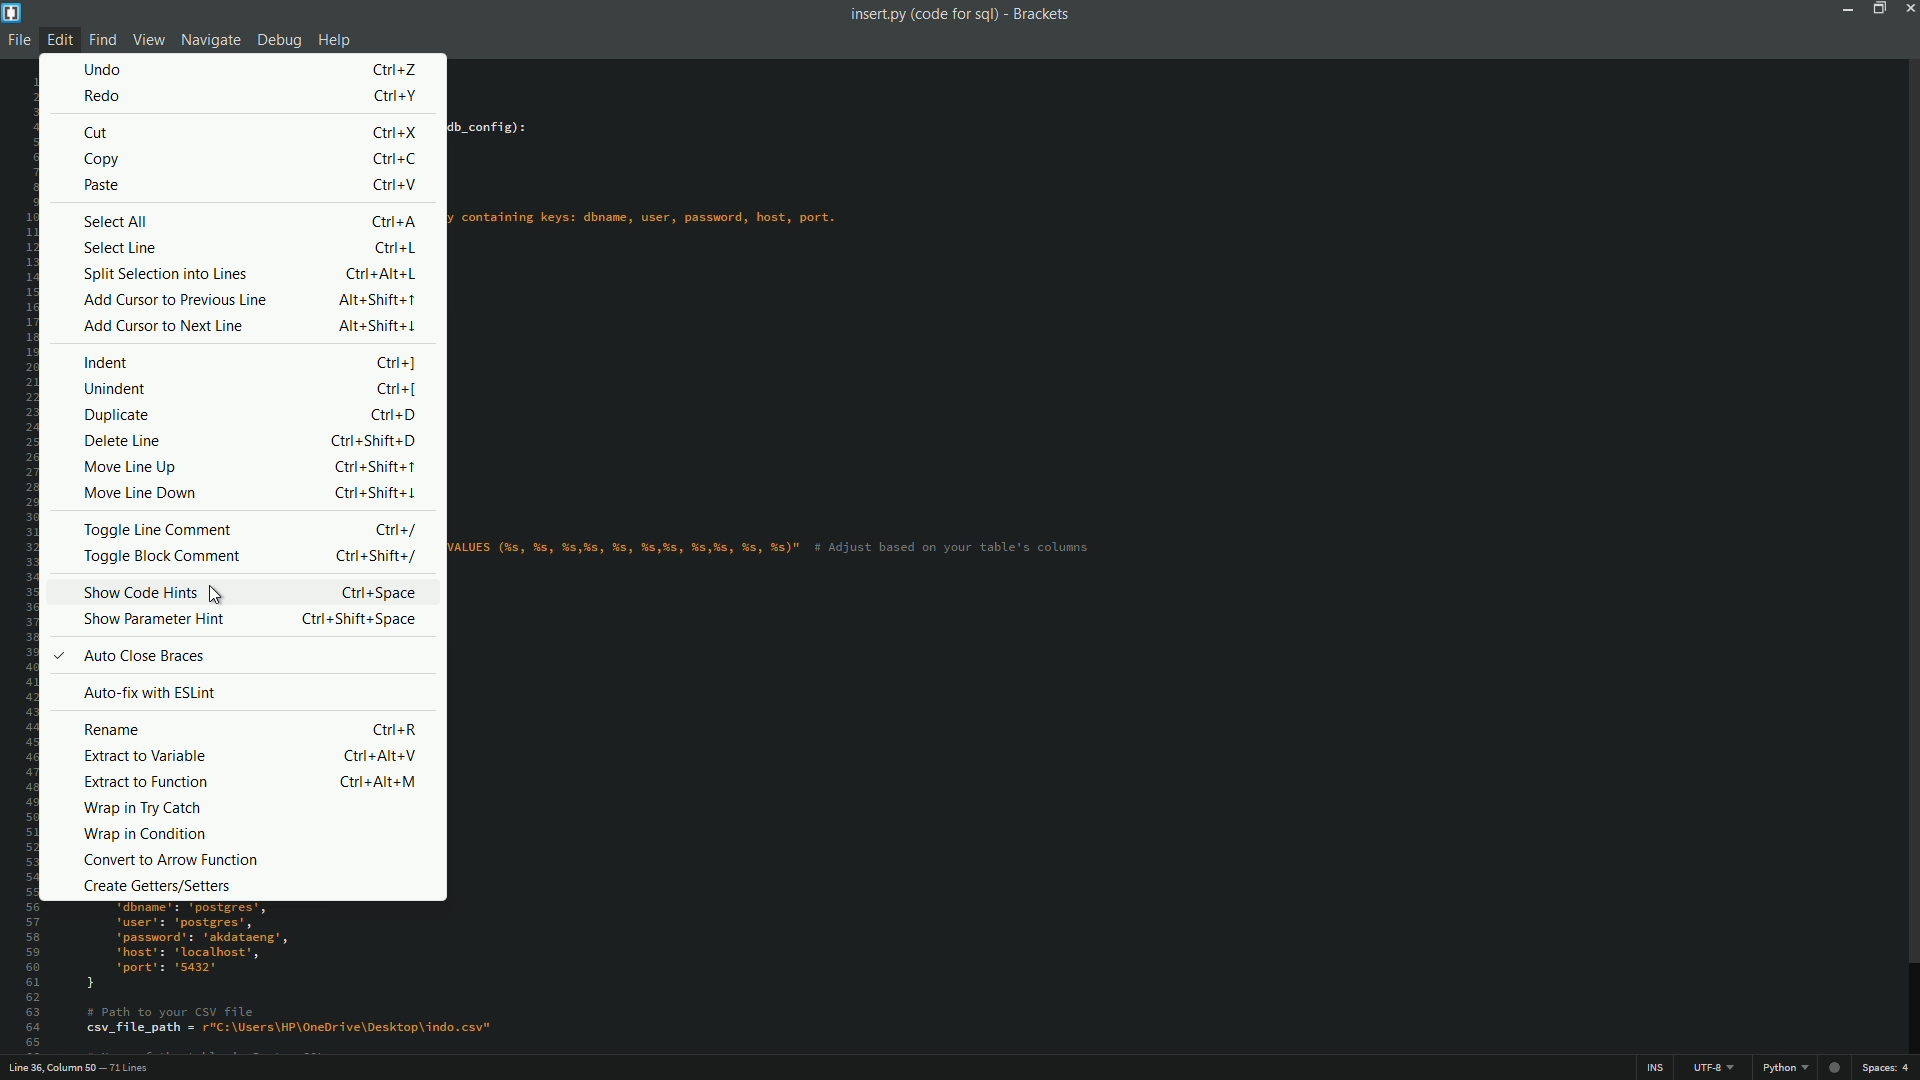 This screenshot has width=1920, height=1080. What do you see at coordinates (1784, 1068) in the screenshot?
I see `python` at bounding box center [1784, 1068].